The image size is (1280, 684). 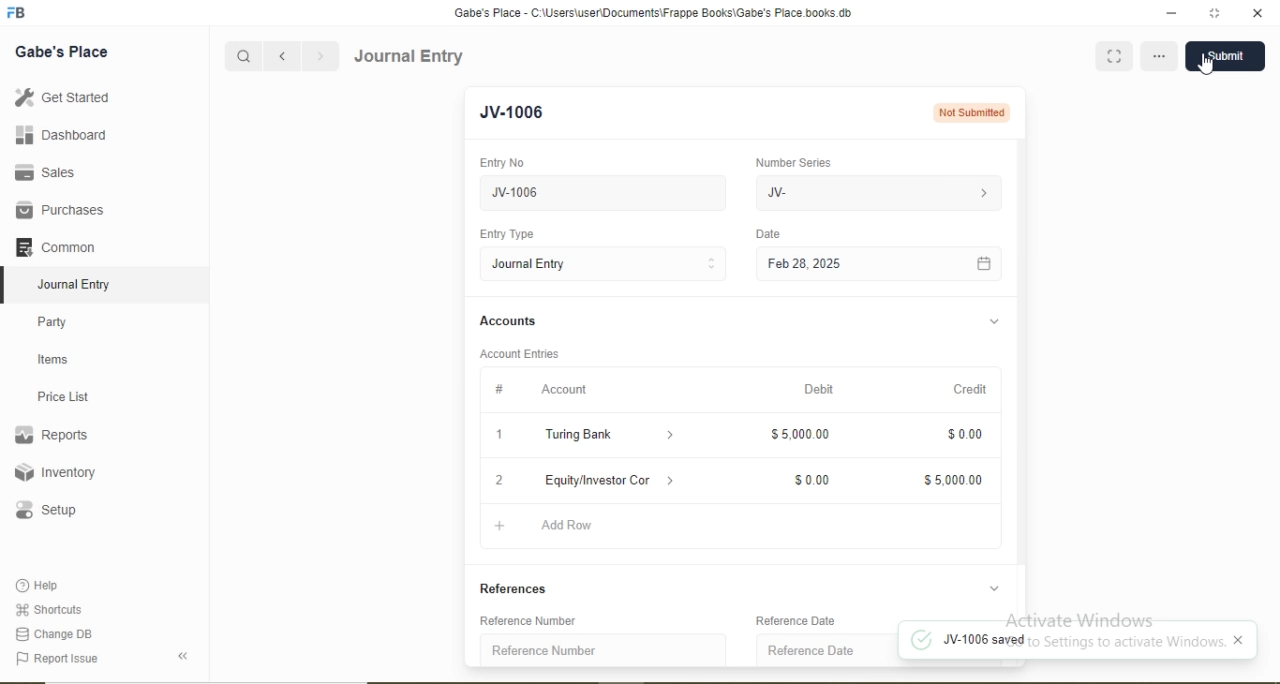 What do you see at coordinates (410, 56) in the screenshot?
I see `Journal Entry` at bounding box center [410, 56].